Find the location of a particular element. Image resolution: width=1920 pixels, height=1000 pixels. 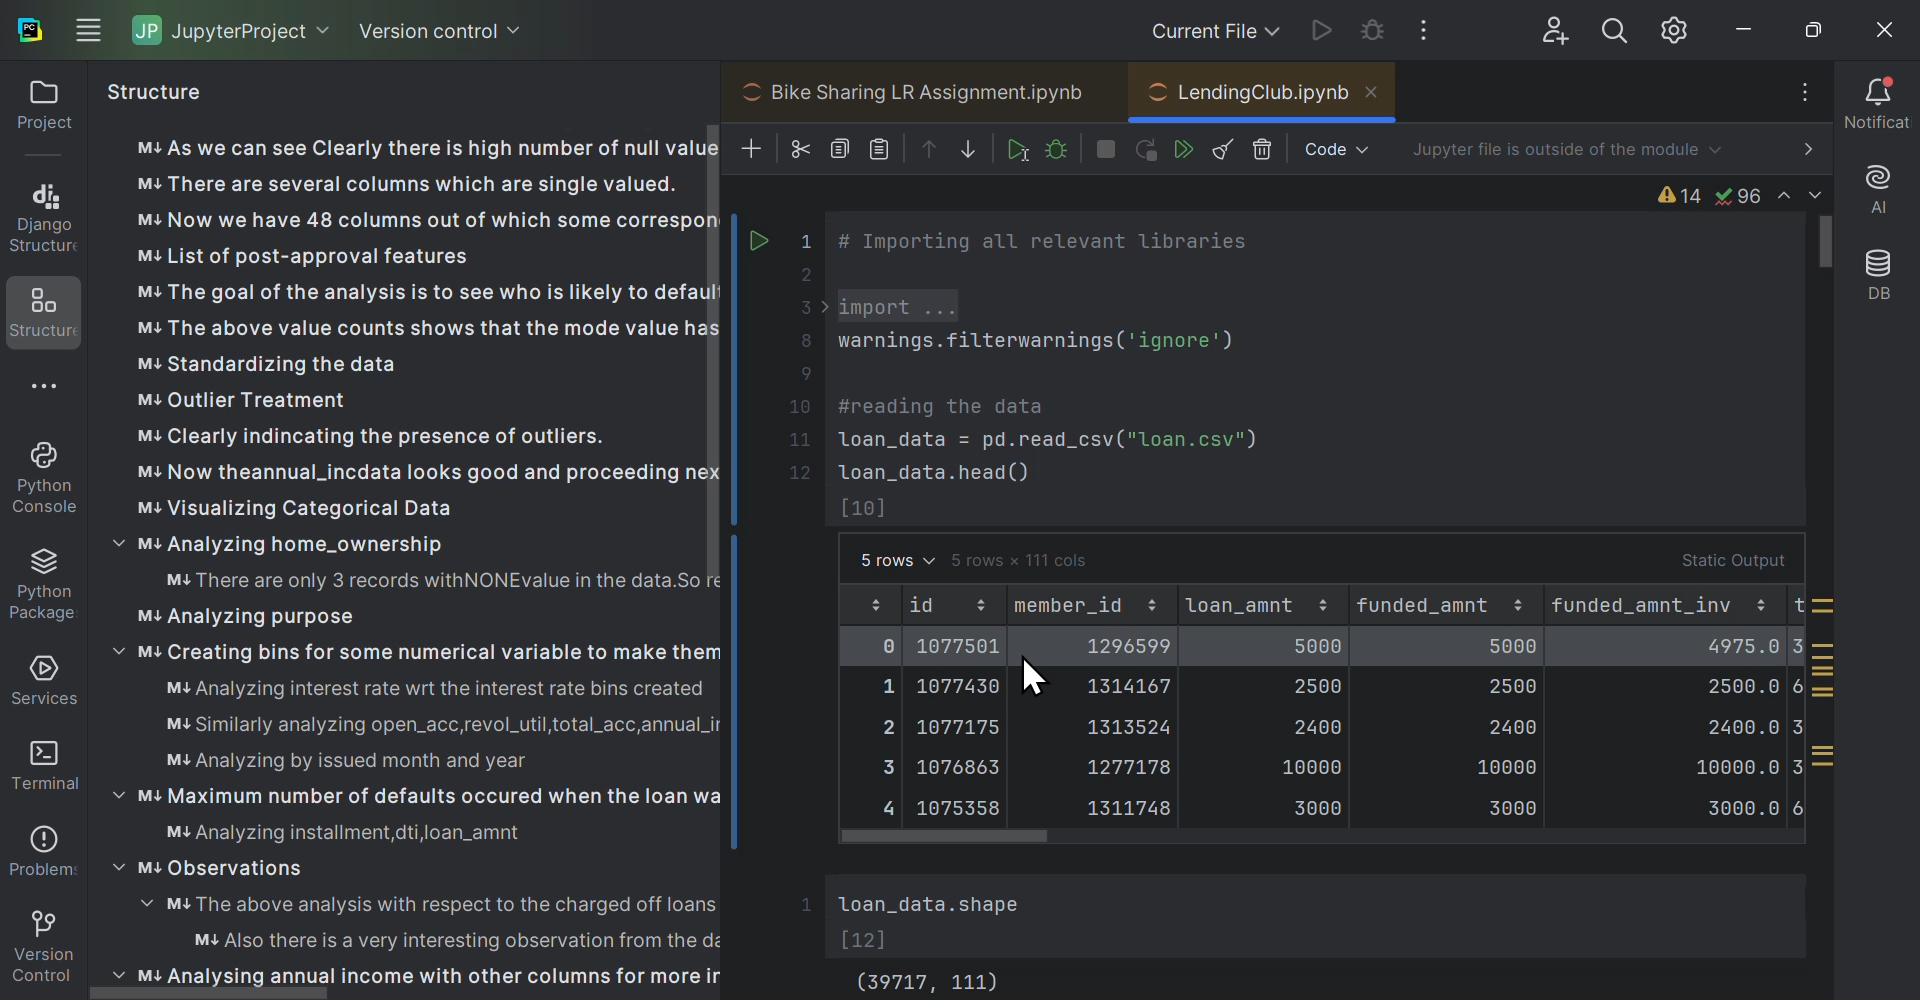

Database is located at coordinates (1882, 284).